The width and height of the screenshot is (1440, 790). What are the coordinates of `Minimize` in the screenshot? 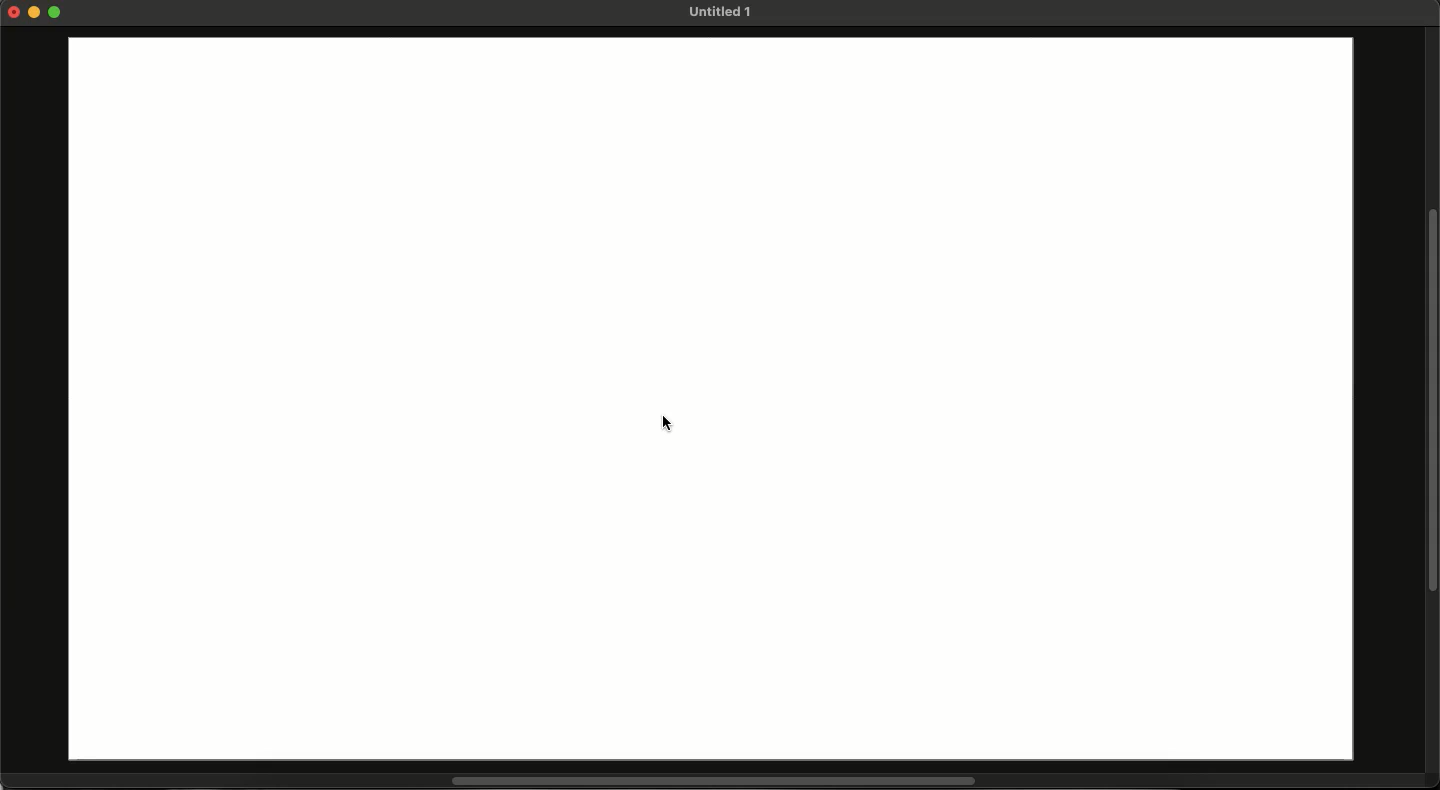 It's located at (37, 12).